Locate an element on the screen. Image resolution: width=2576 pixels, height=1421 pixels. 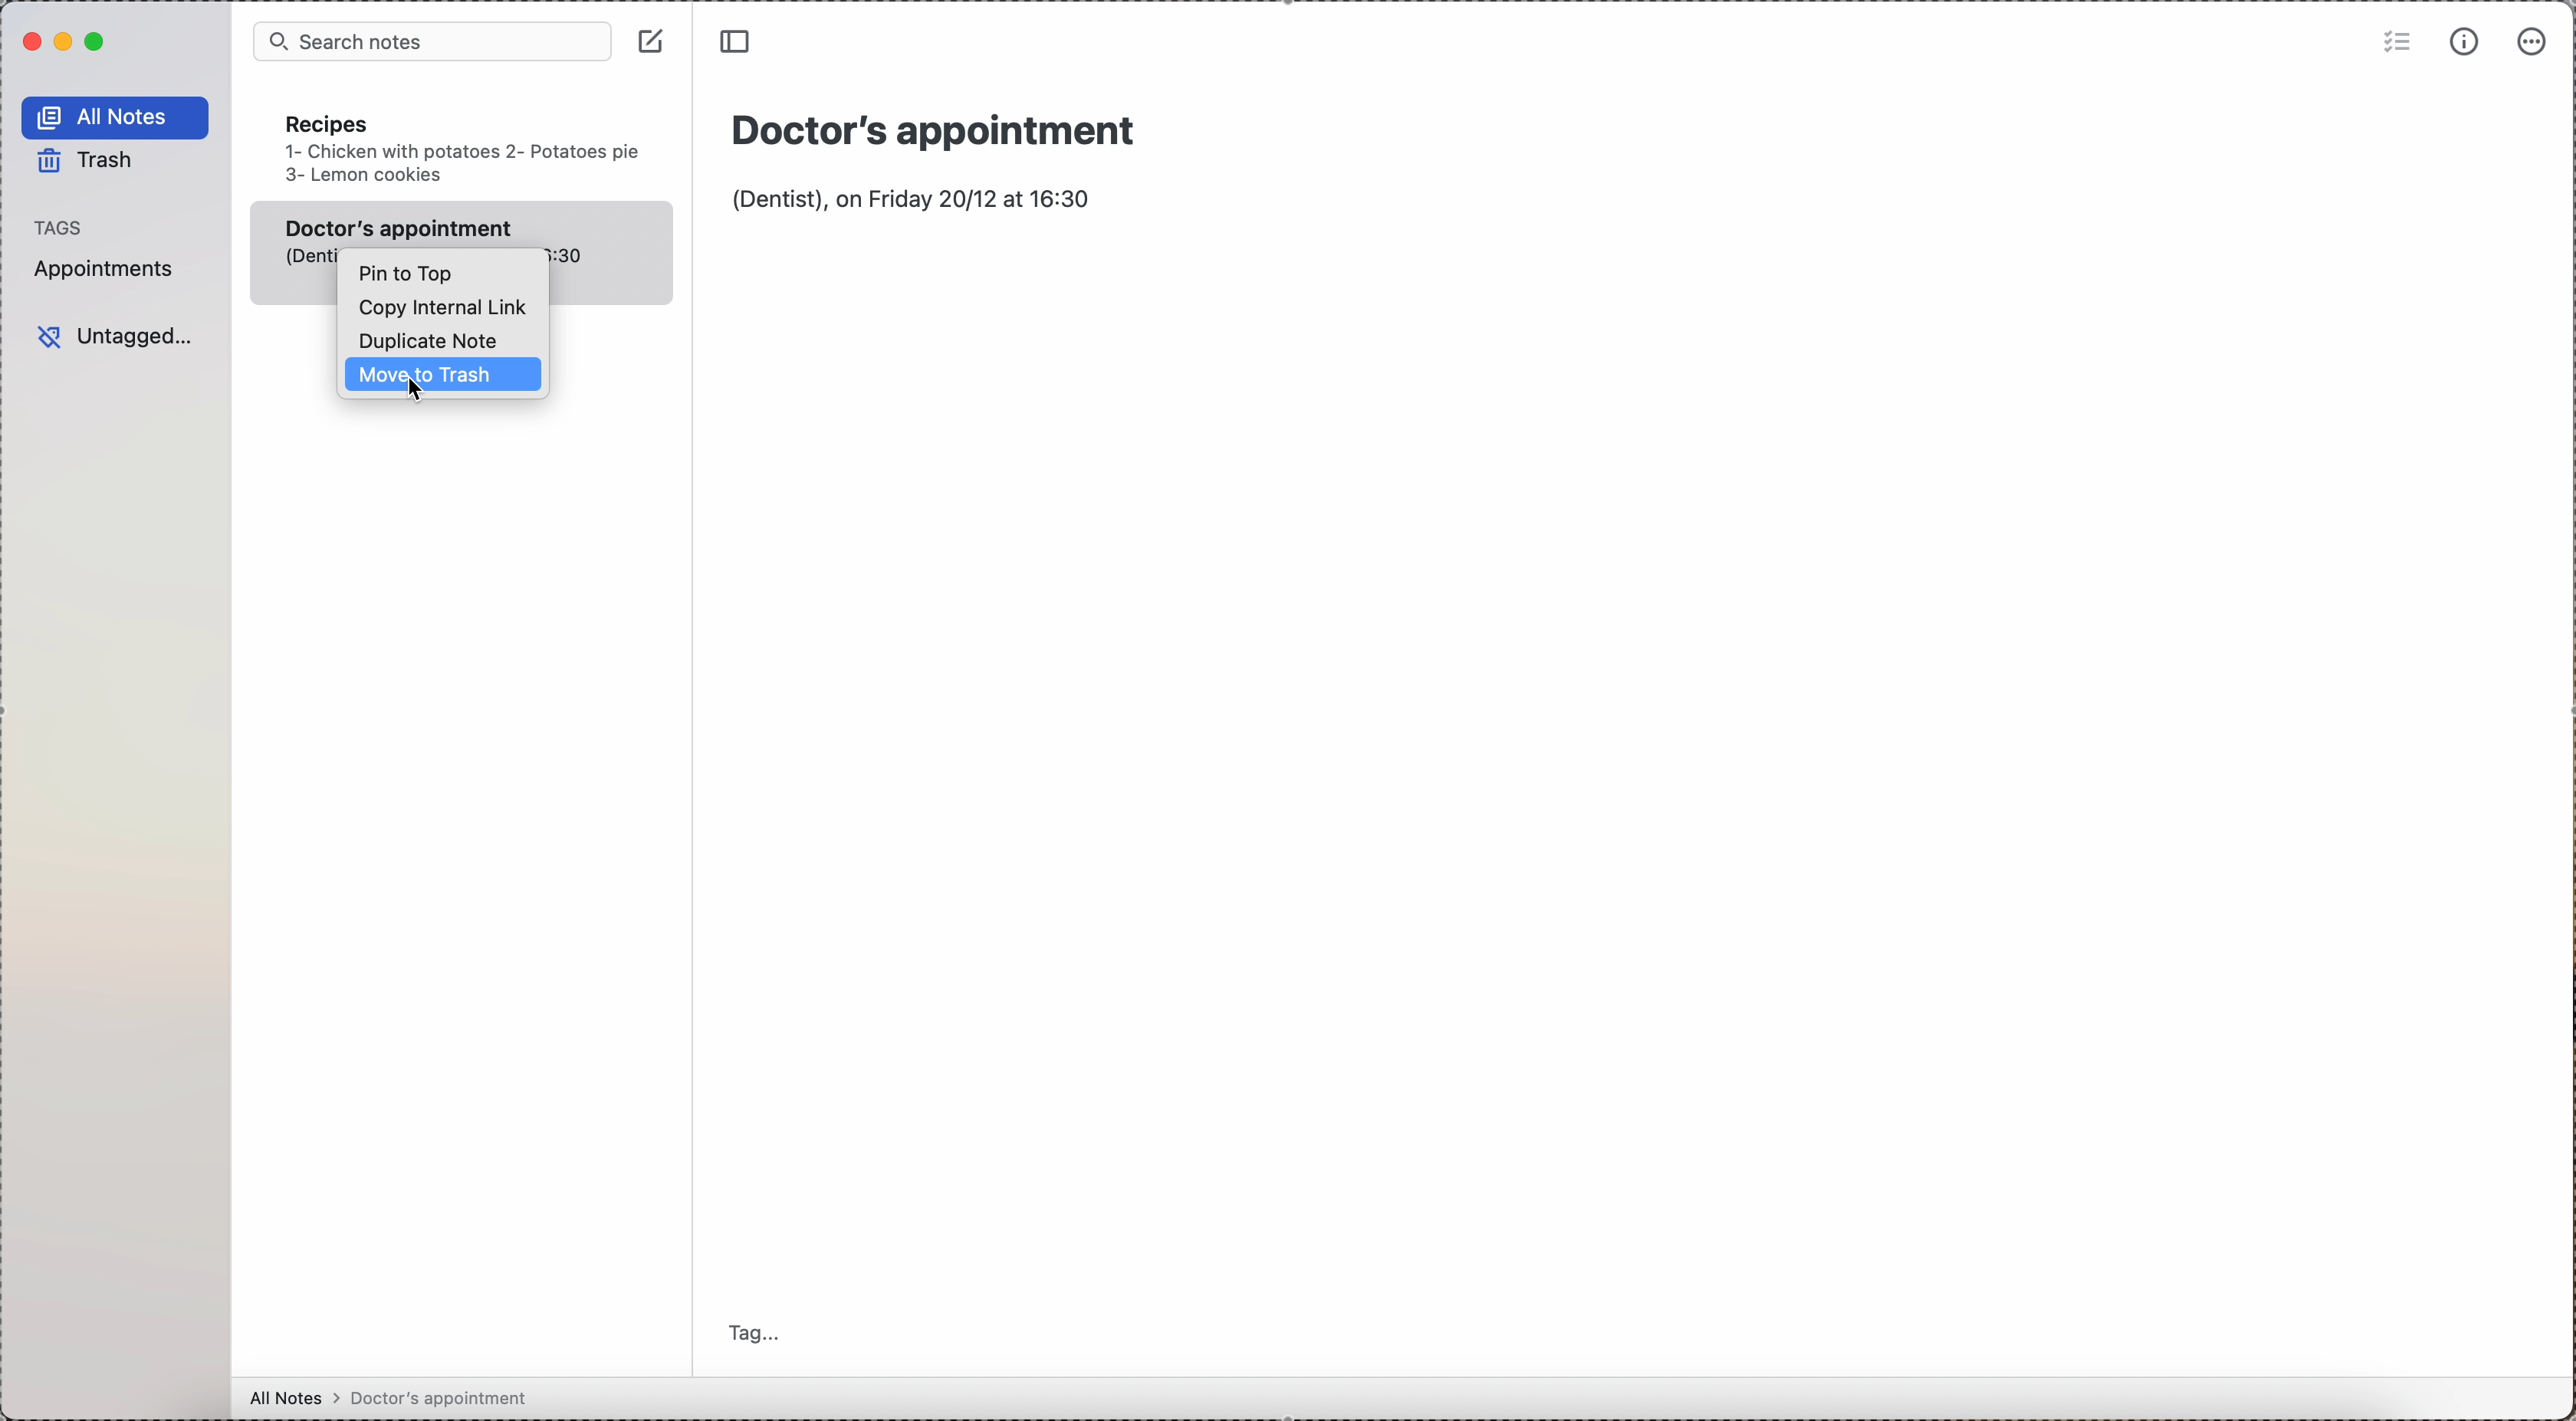
cursor is located at coordinates (414, 392).